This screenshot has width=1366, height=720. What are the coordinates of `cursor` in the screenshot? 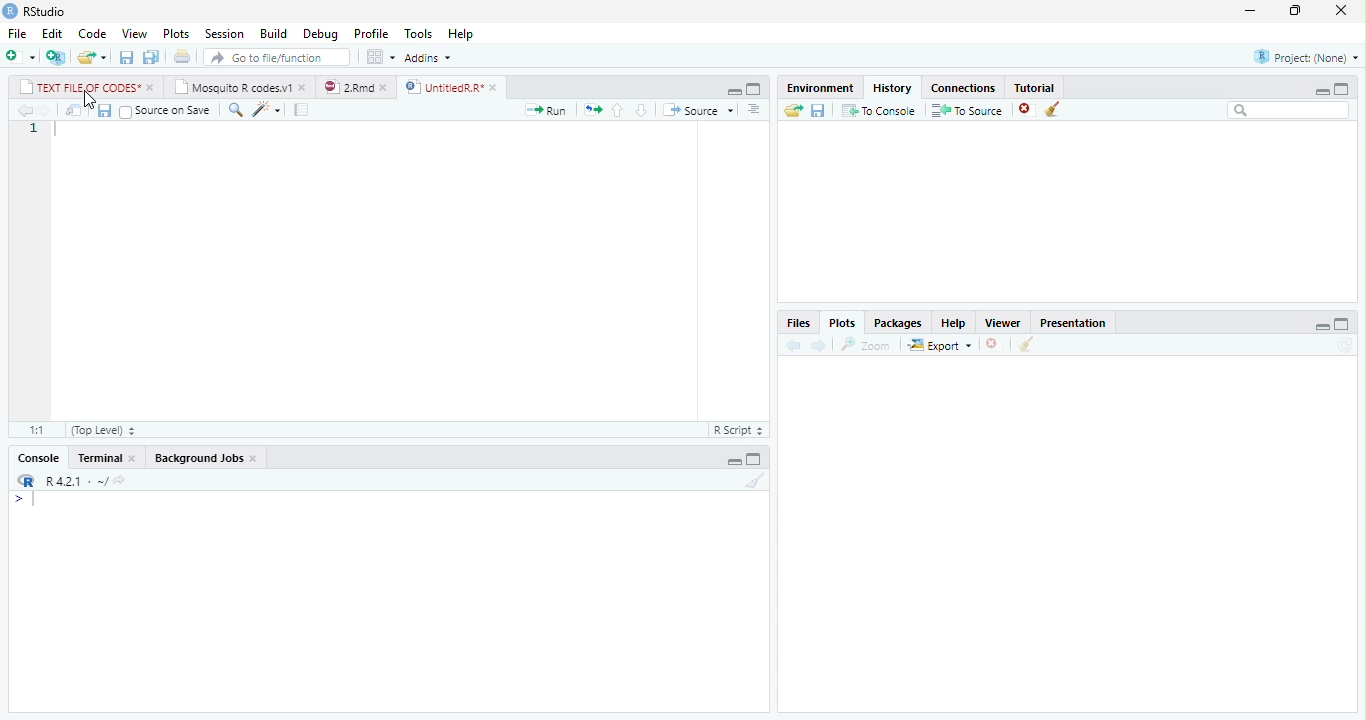 It's located at (90, 100).